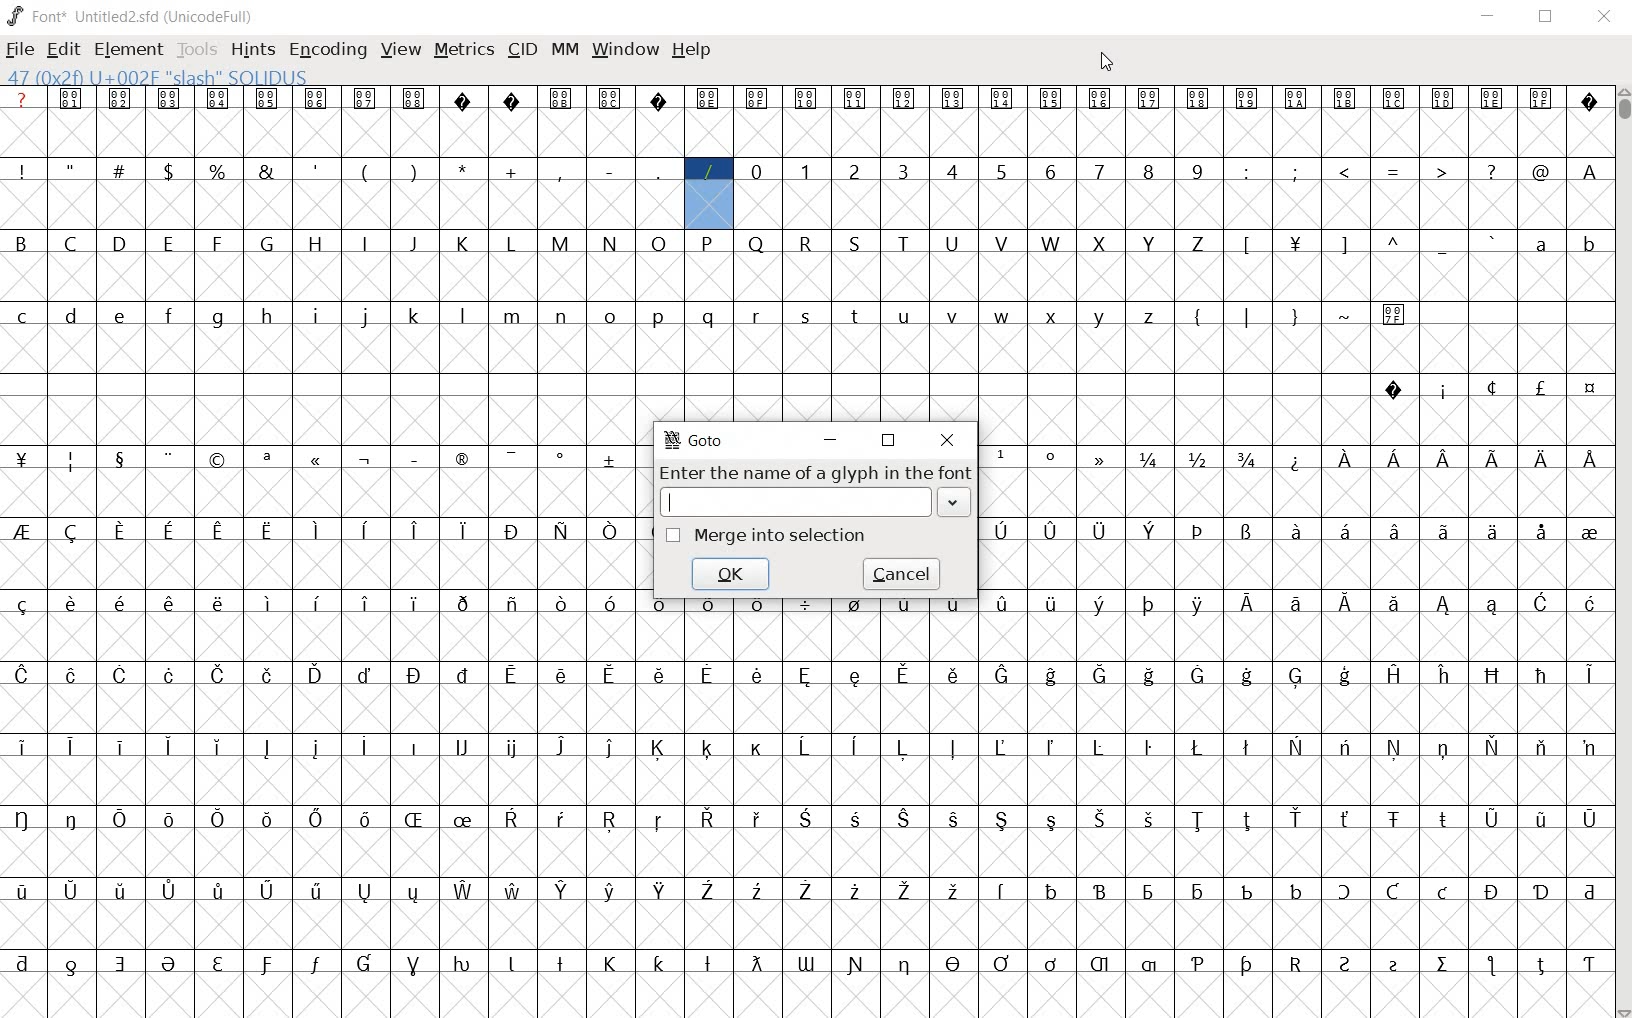 The image size is (1632, 1018). Describe the element at coordinates (805, 605) in the screenshot. I see `glyph` at that location.